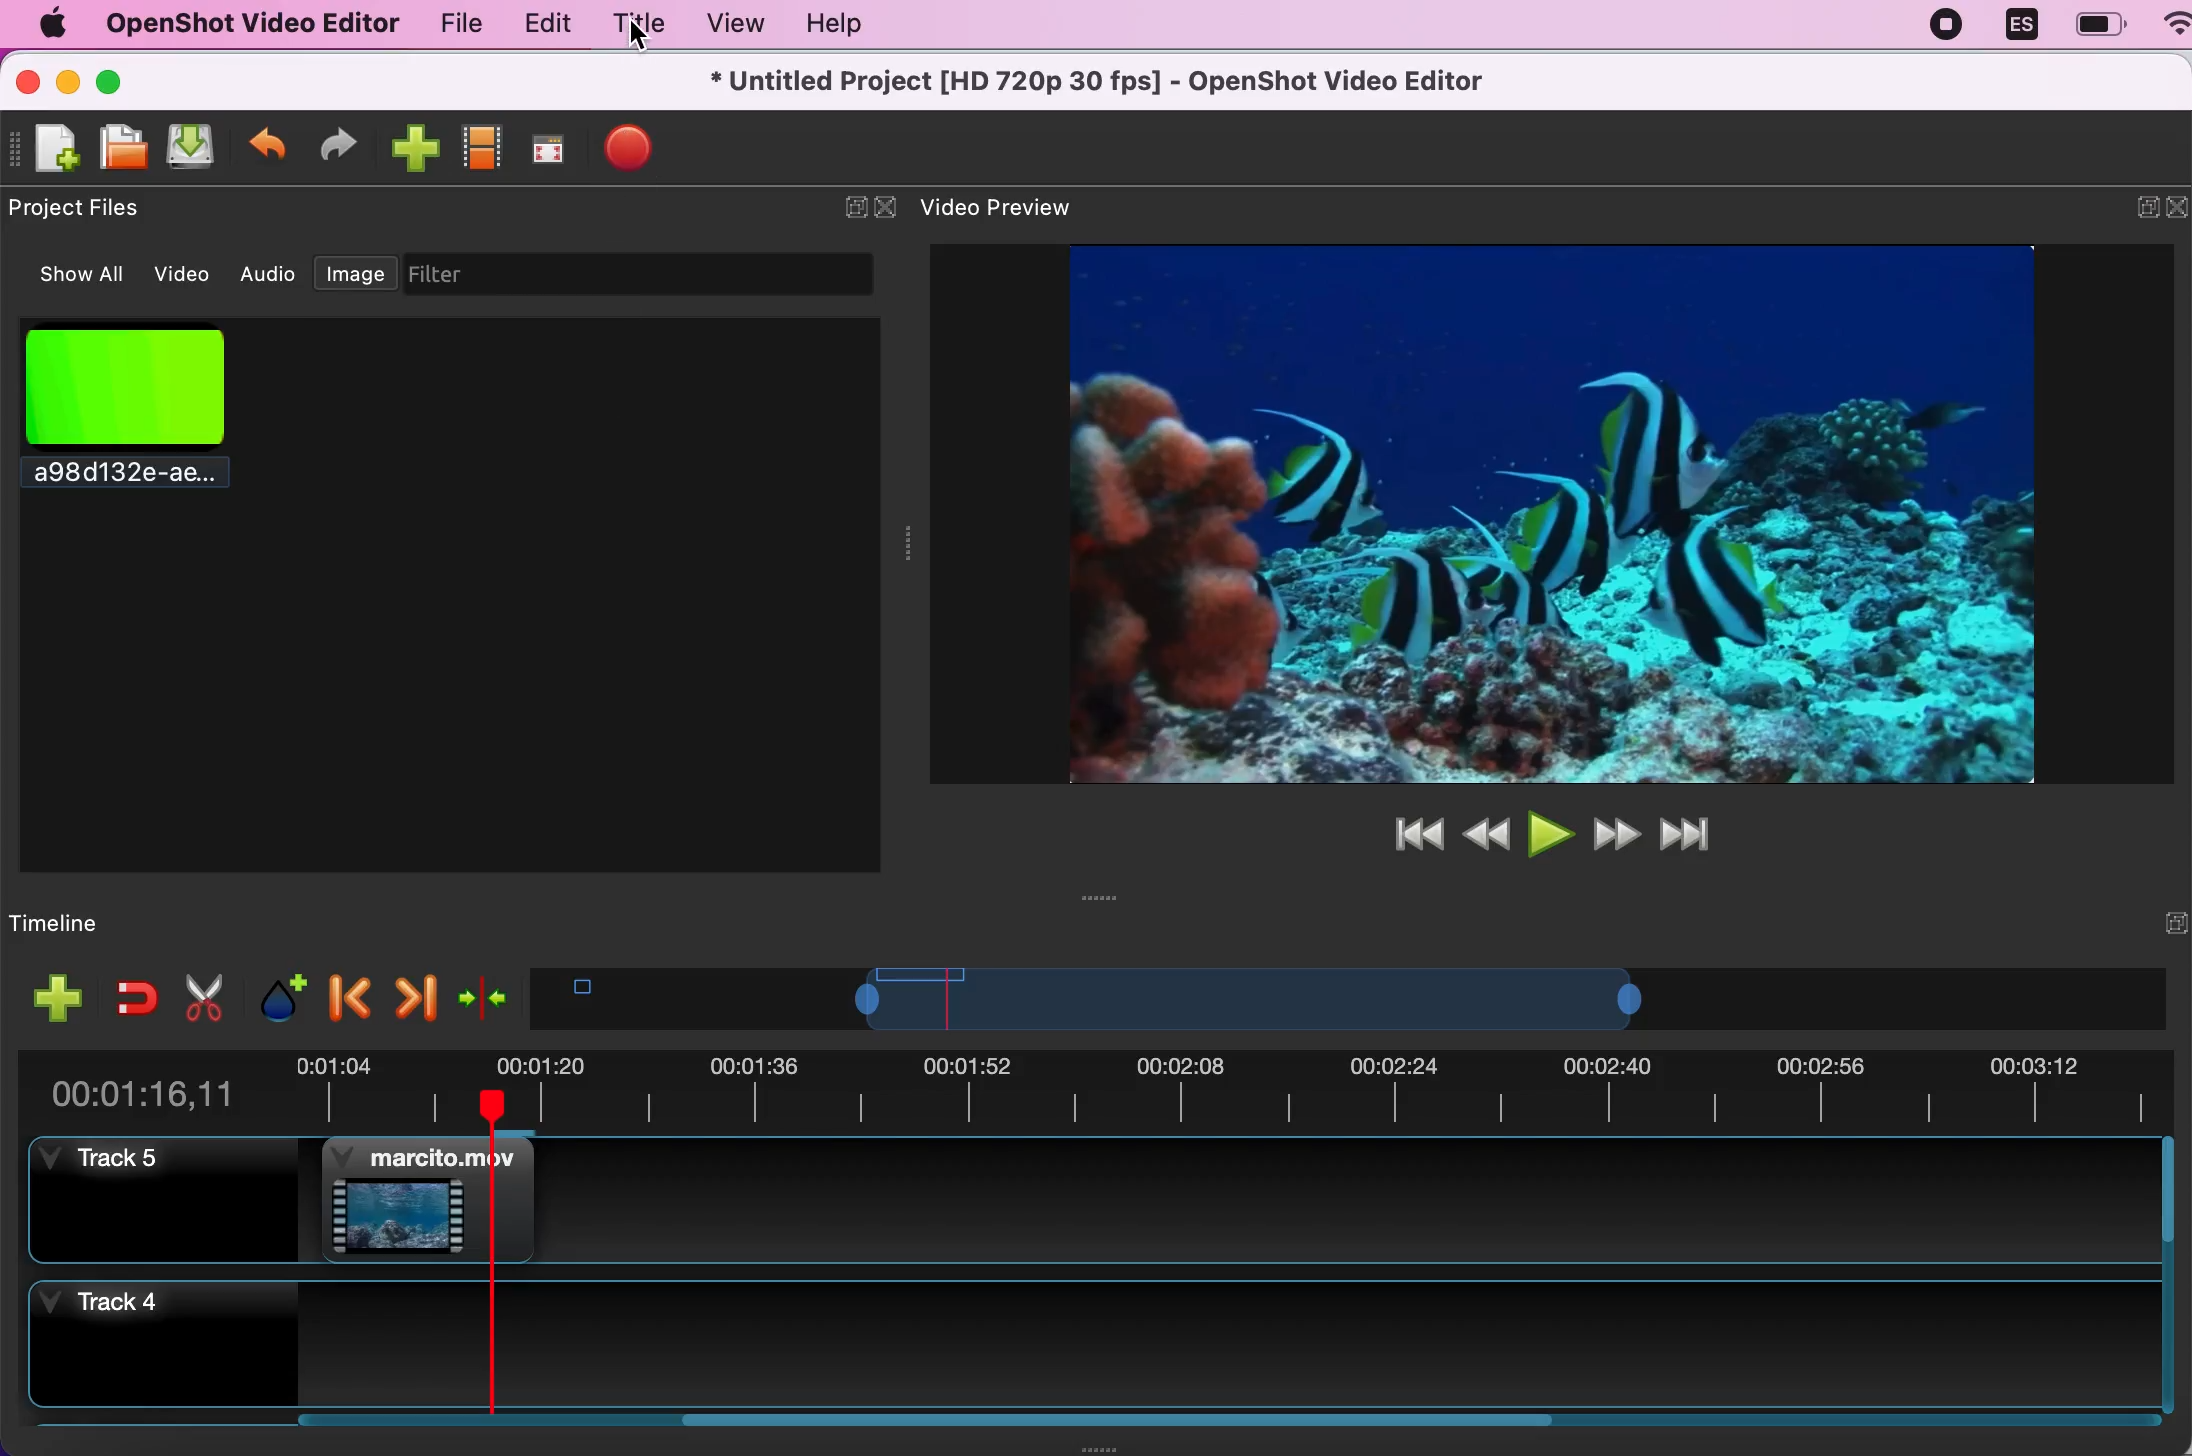  Describe the element at coordinates (543, 24) in the screenshot. I see `edit` at that location.